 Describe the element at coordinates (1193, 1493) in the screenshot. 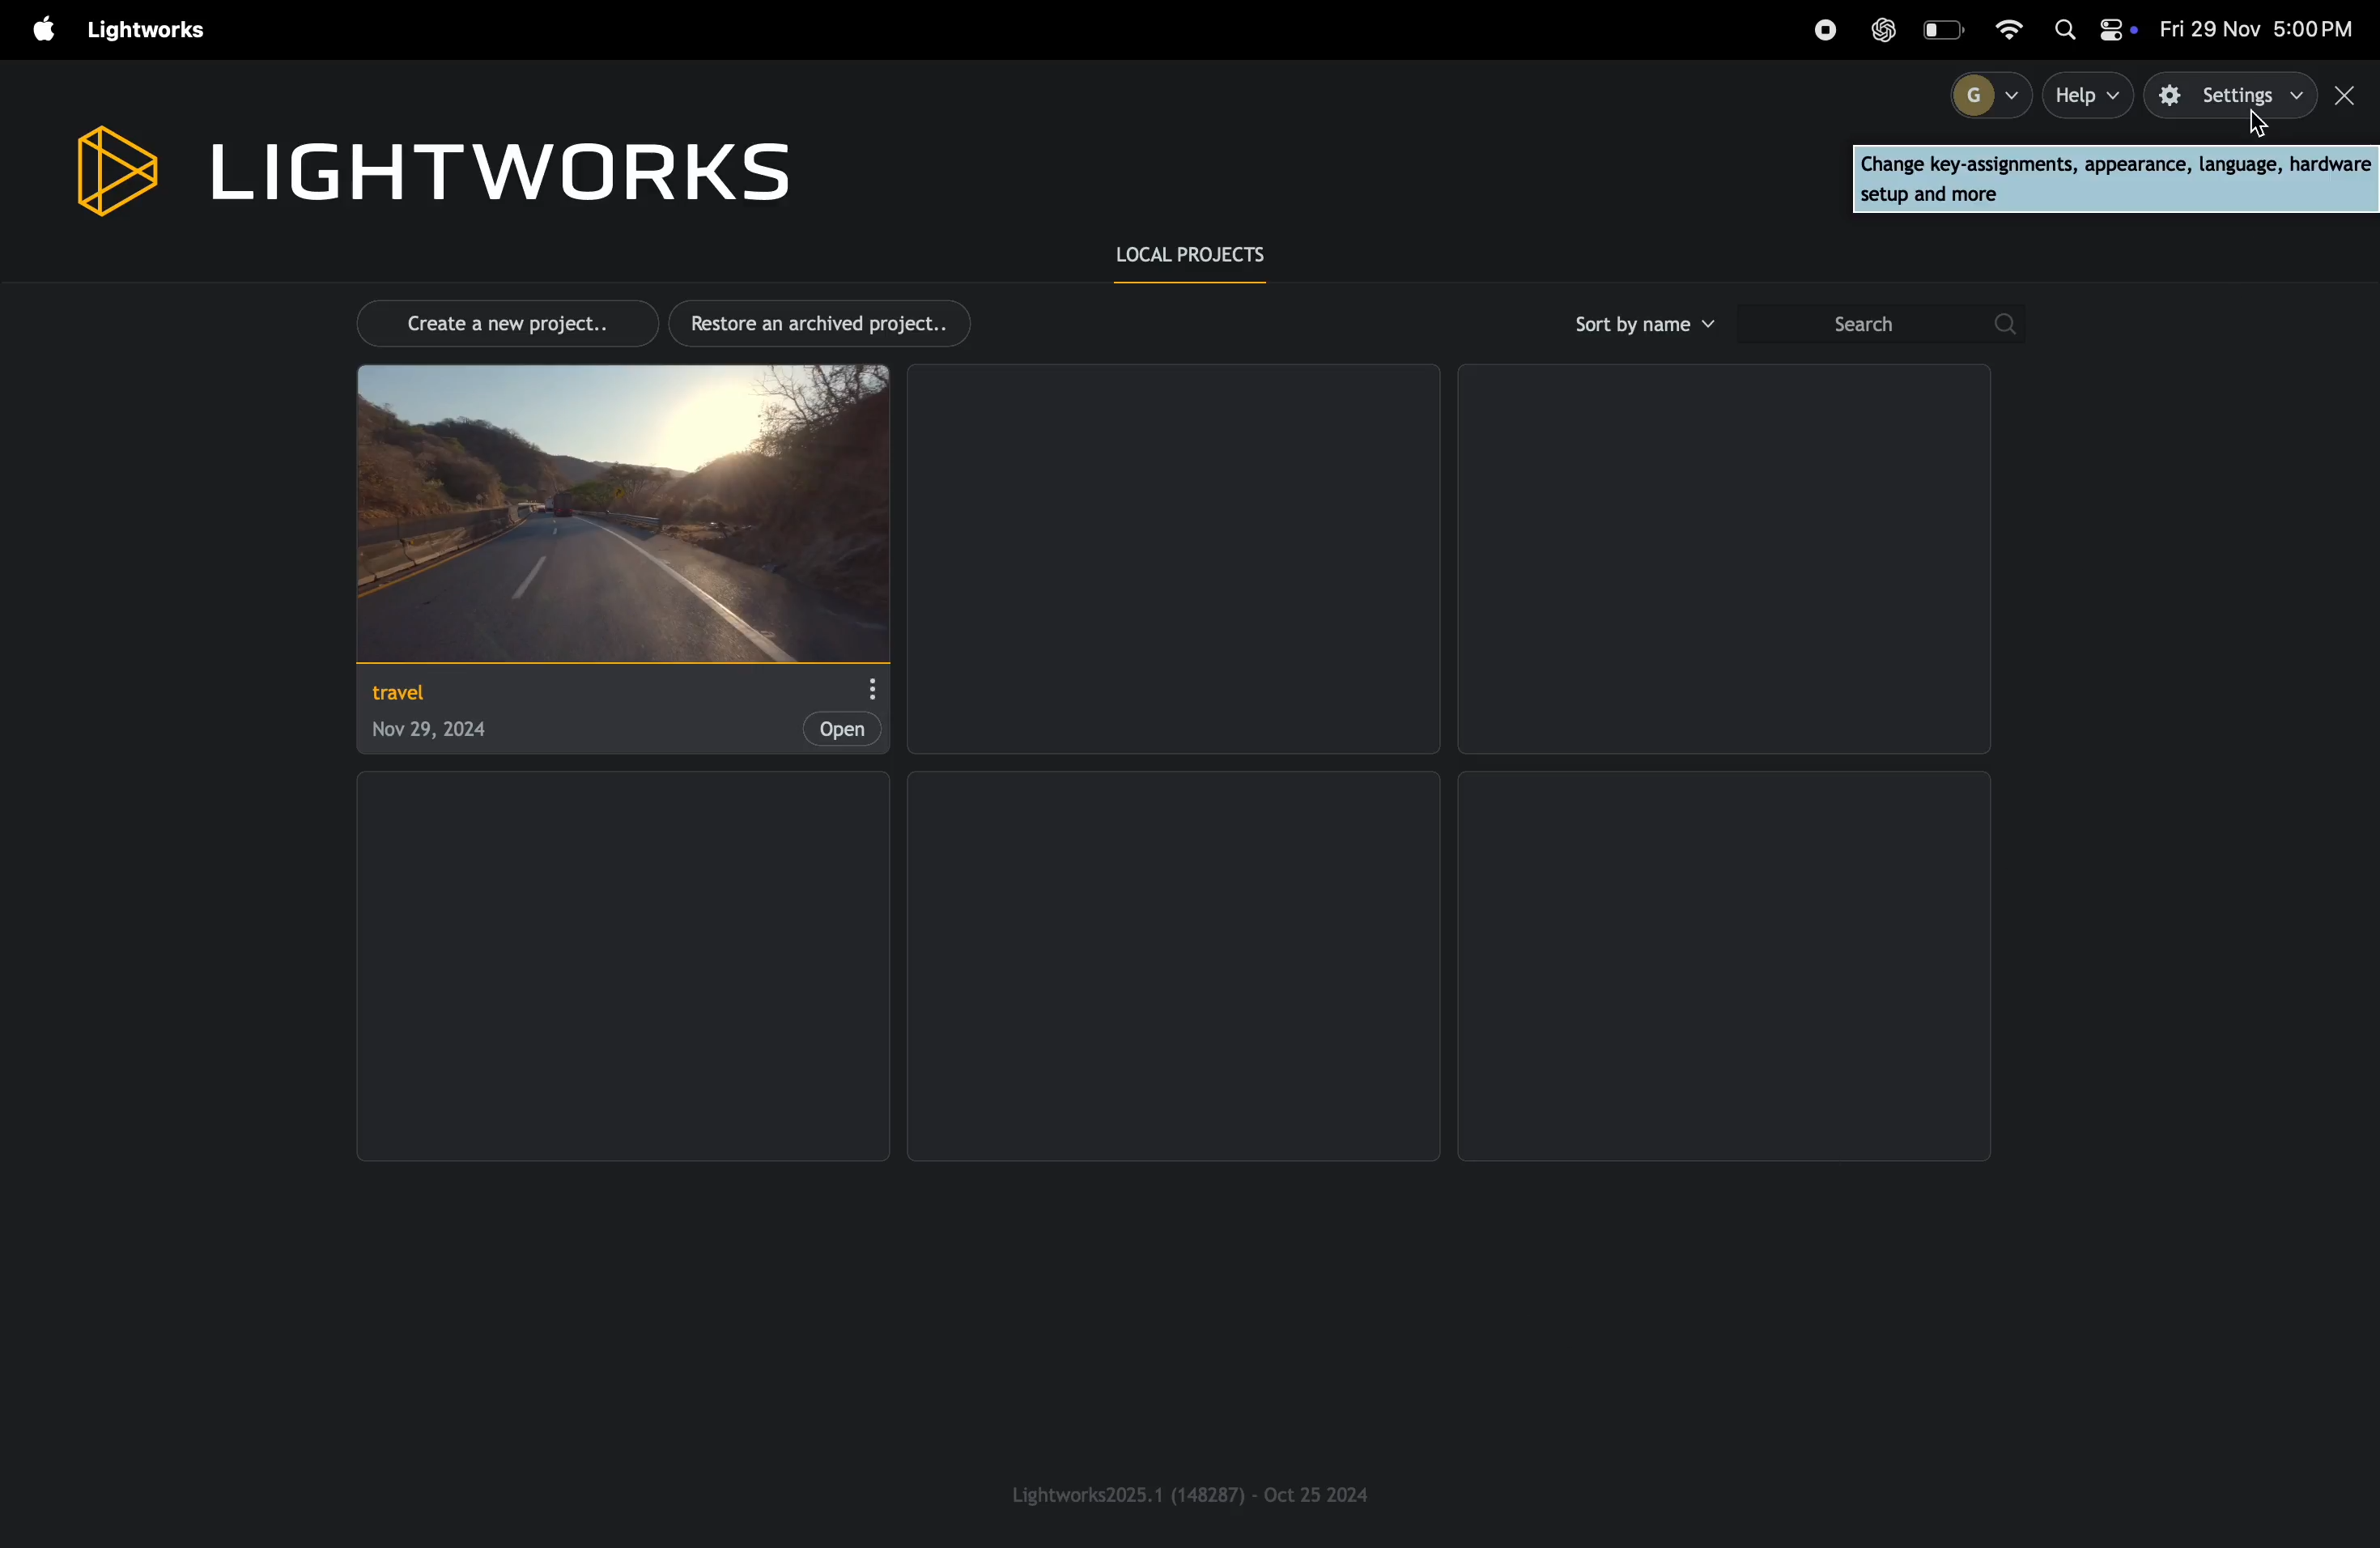

I see `light works version` at that location.